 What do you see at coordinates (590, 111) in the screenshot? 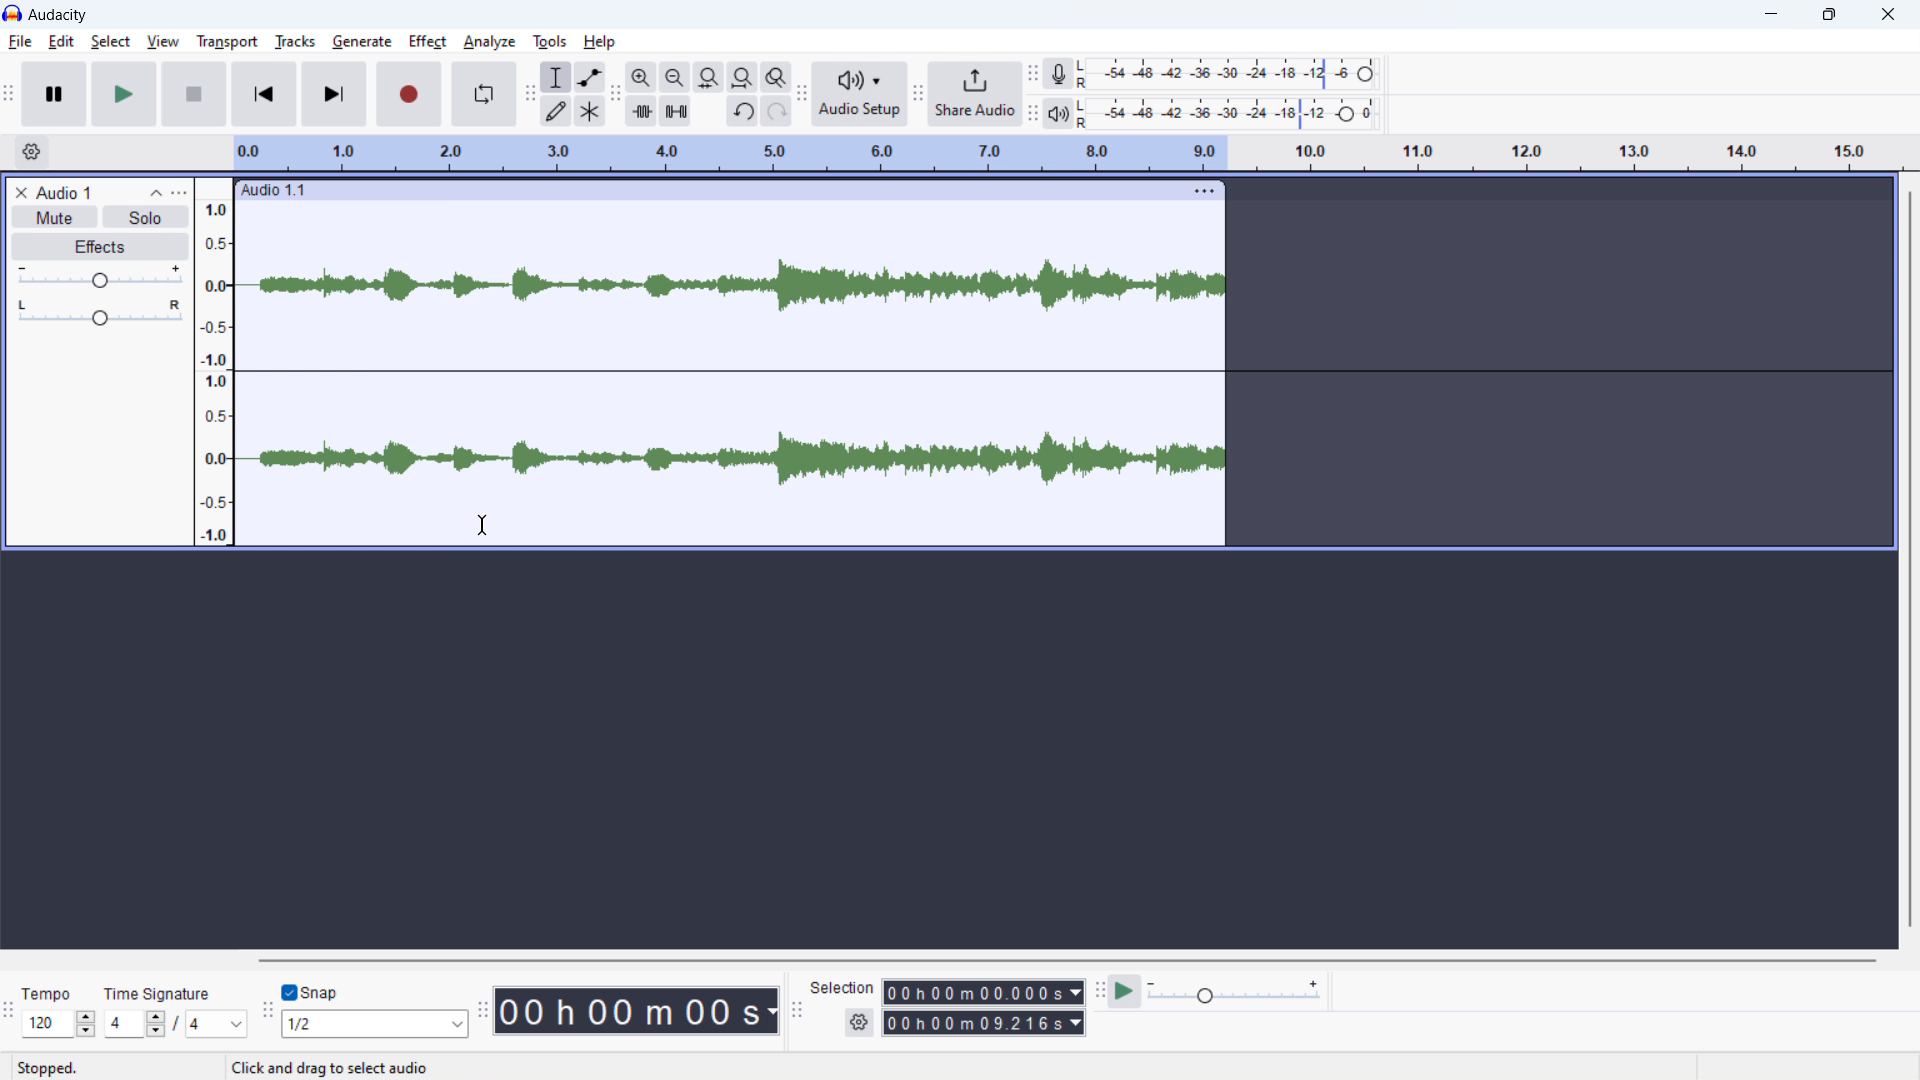
I see `multi tool` at bounding box center [590, 111].